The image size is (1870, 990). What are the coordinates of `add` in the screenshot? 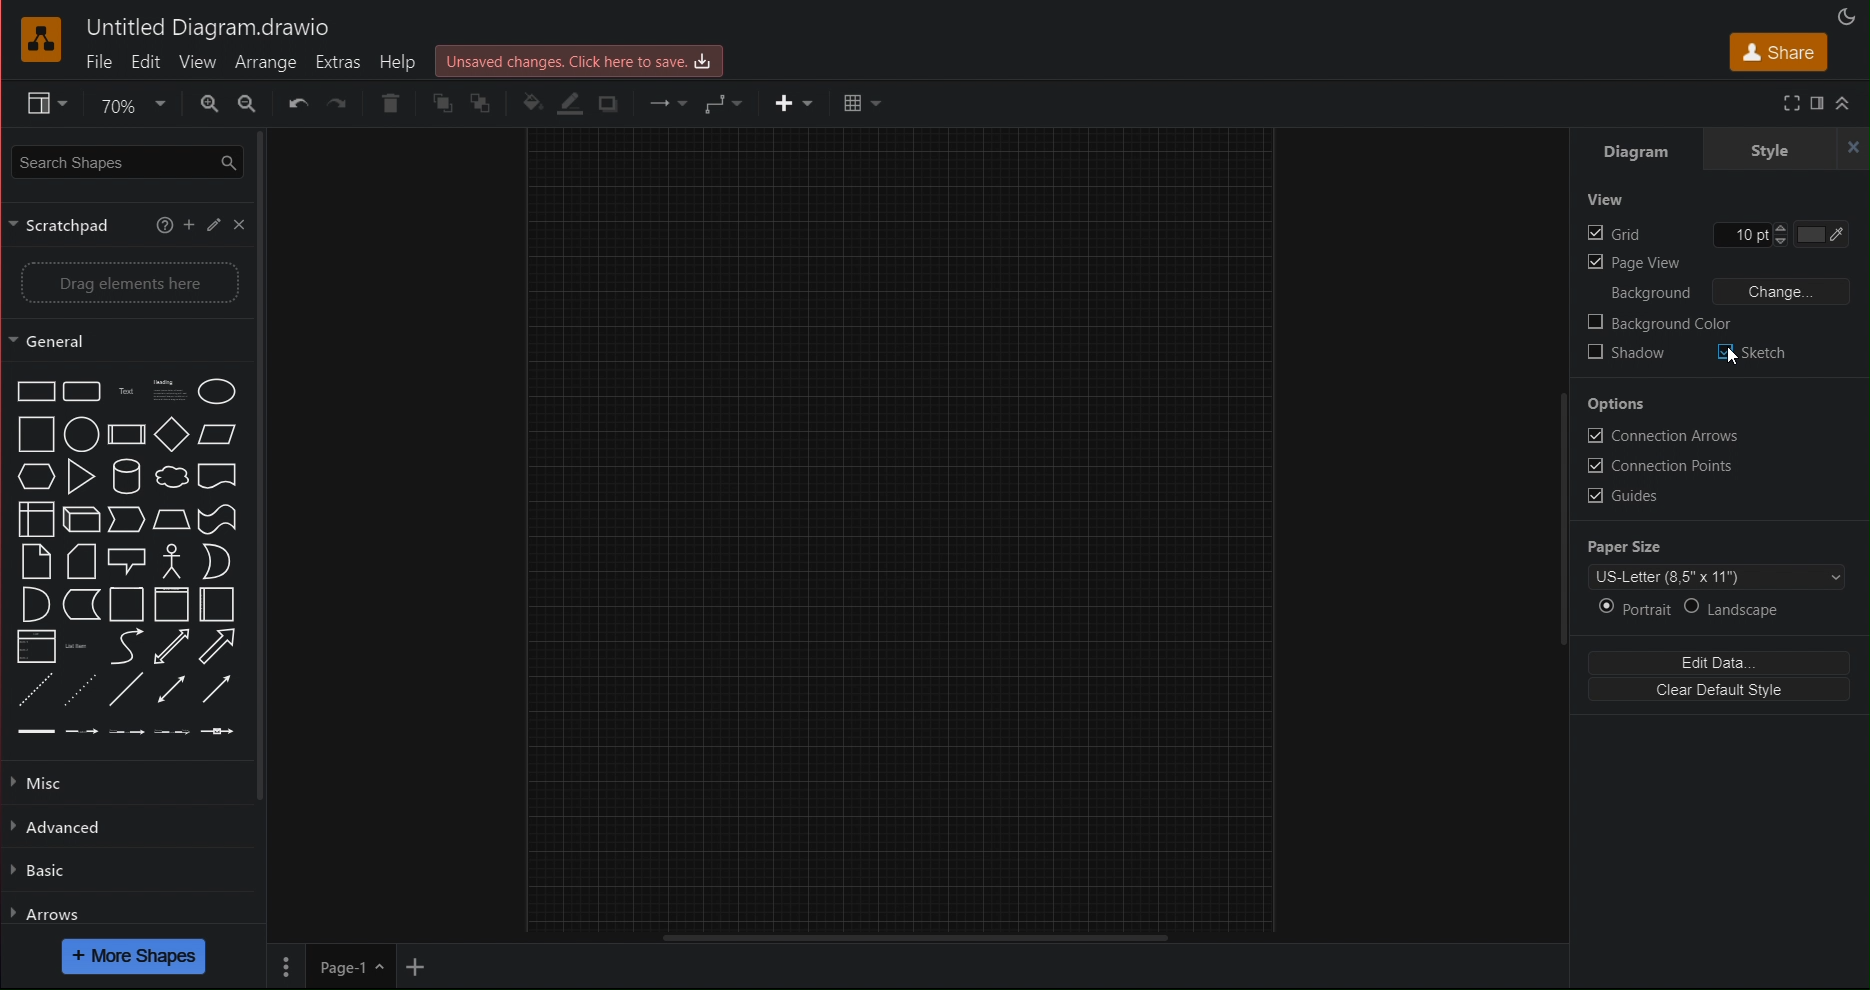 It's located at (189, 228).